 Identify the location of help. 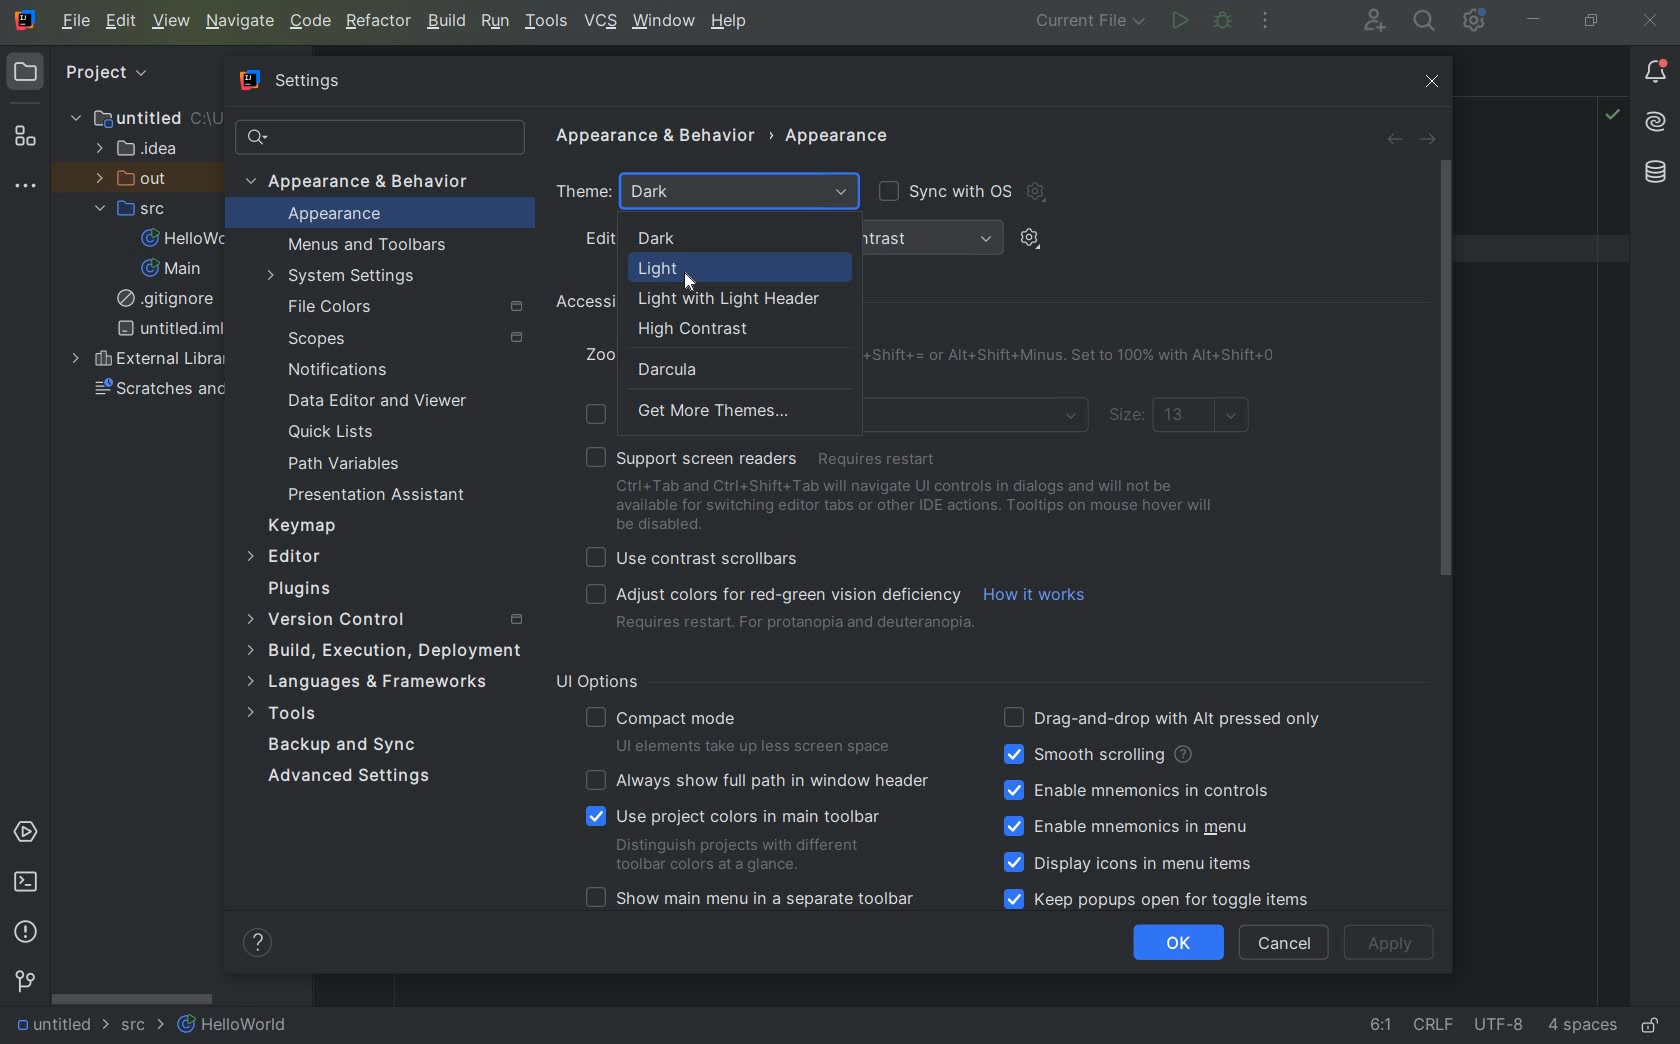
(261, 943).